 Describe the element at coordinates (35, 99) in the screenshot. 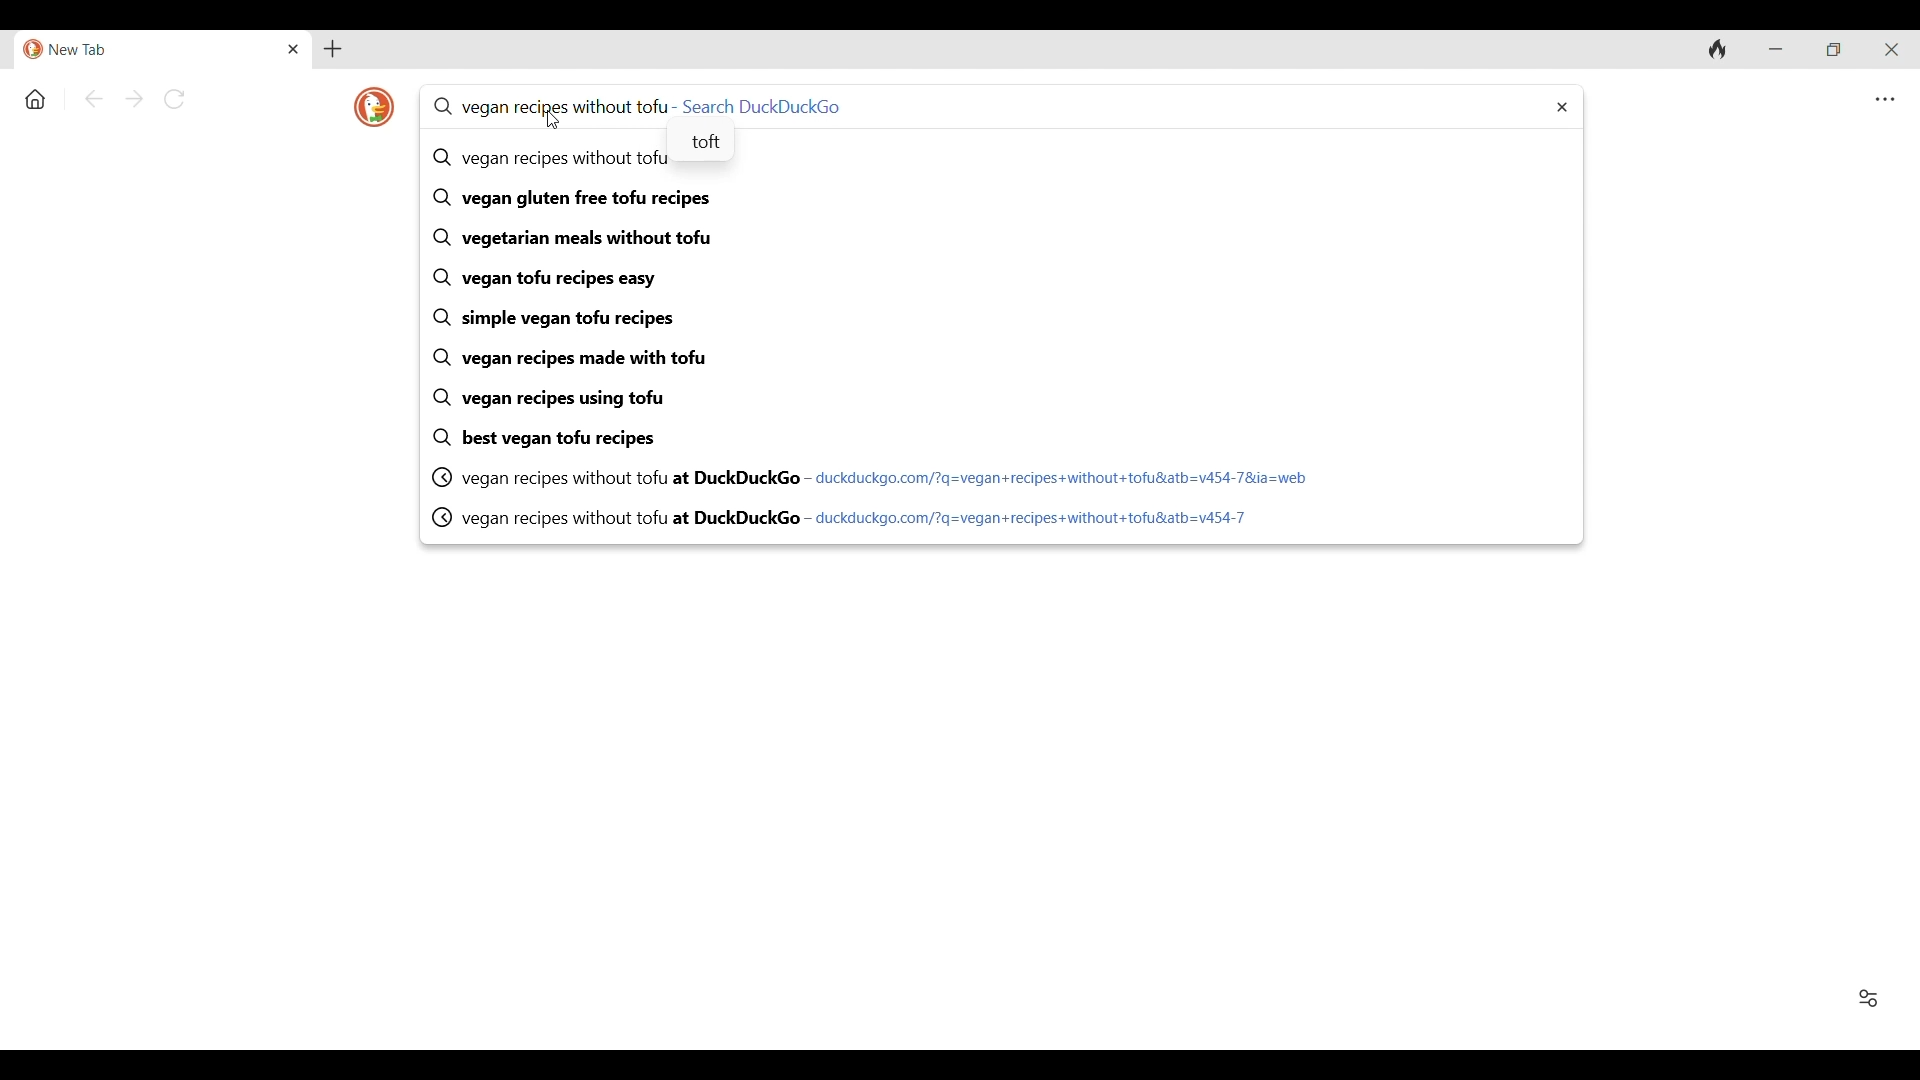

I see `Home` at that location.